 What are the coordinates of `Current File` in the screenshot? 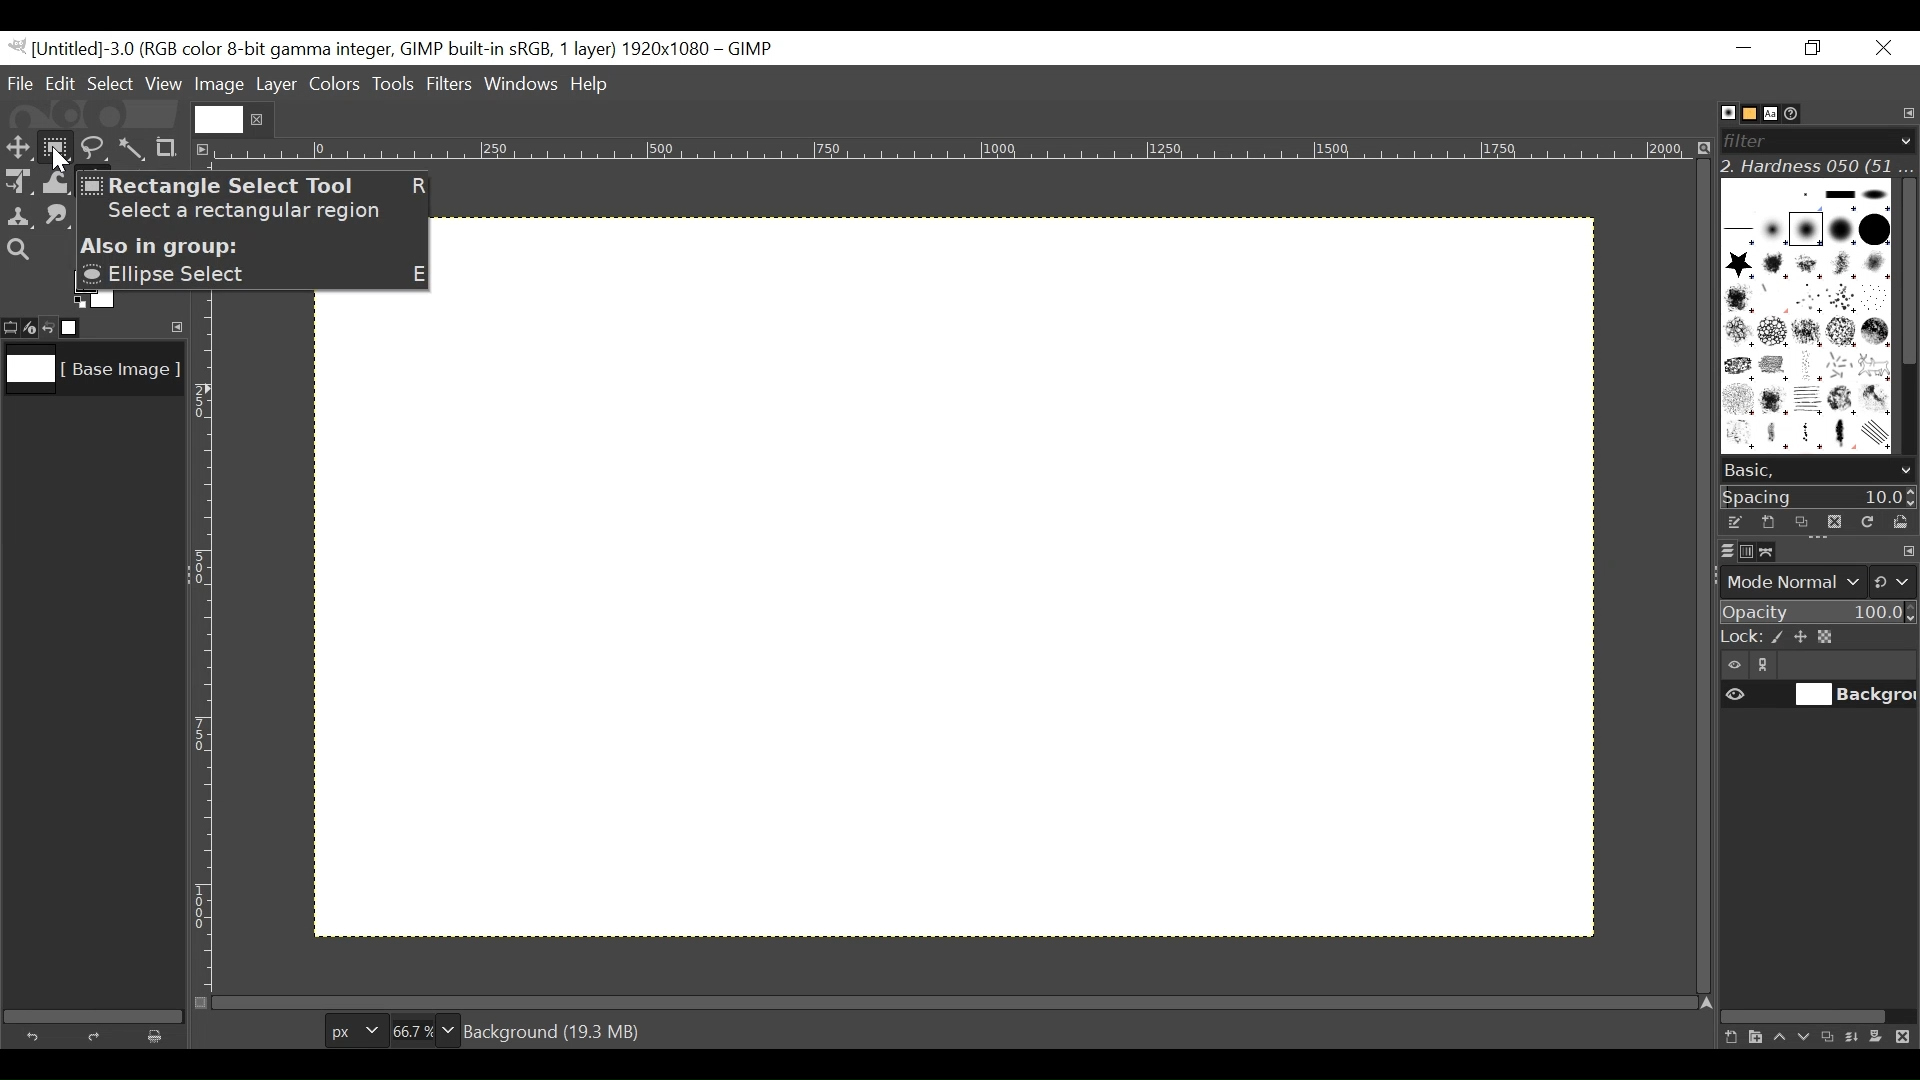 It's located at (219, 119).